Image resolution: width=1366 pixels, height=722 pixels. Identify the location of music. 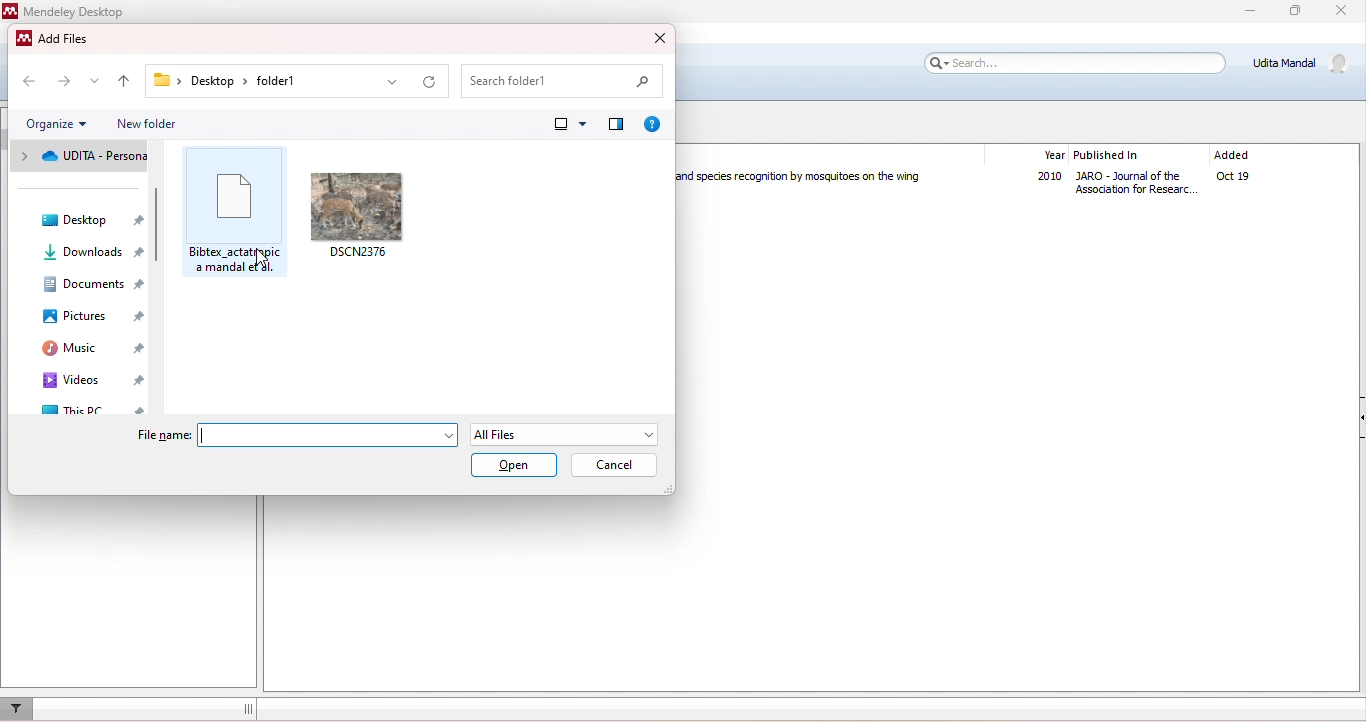
(94, 348).